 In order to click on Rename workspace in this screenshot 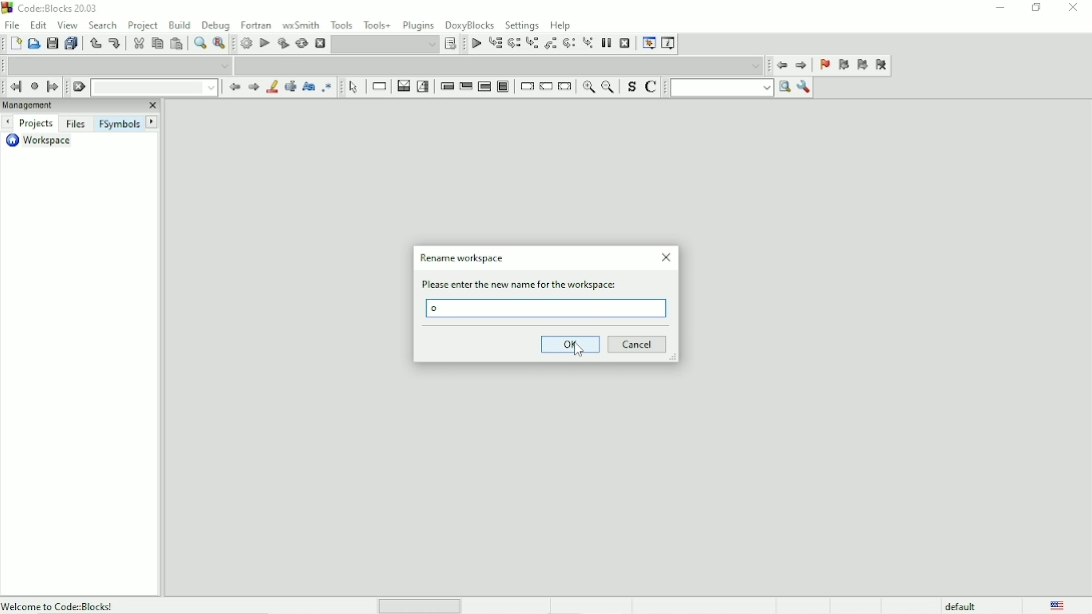, I will do `click(462, 259)`.